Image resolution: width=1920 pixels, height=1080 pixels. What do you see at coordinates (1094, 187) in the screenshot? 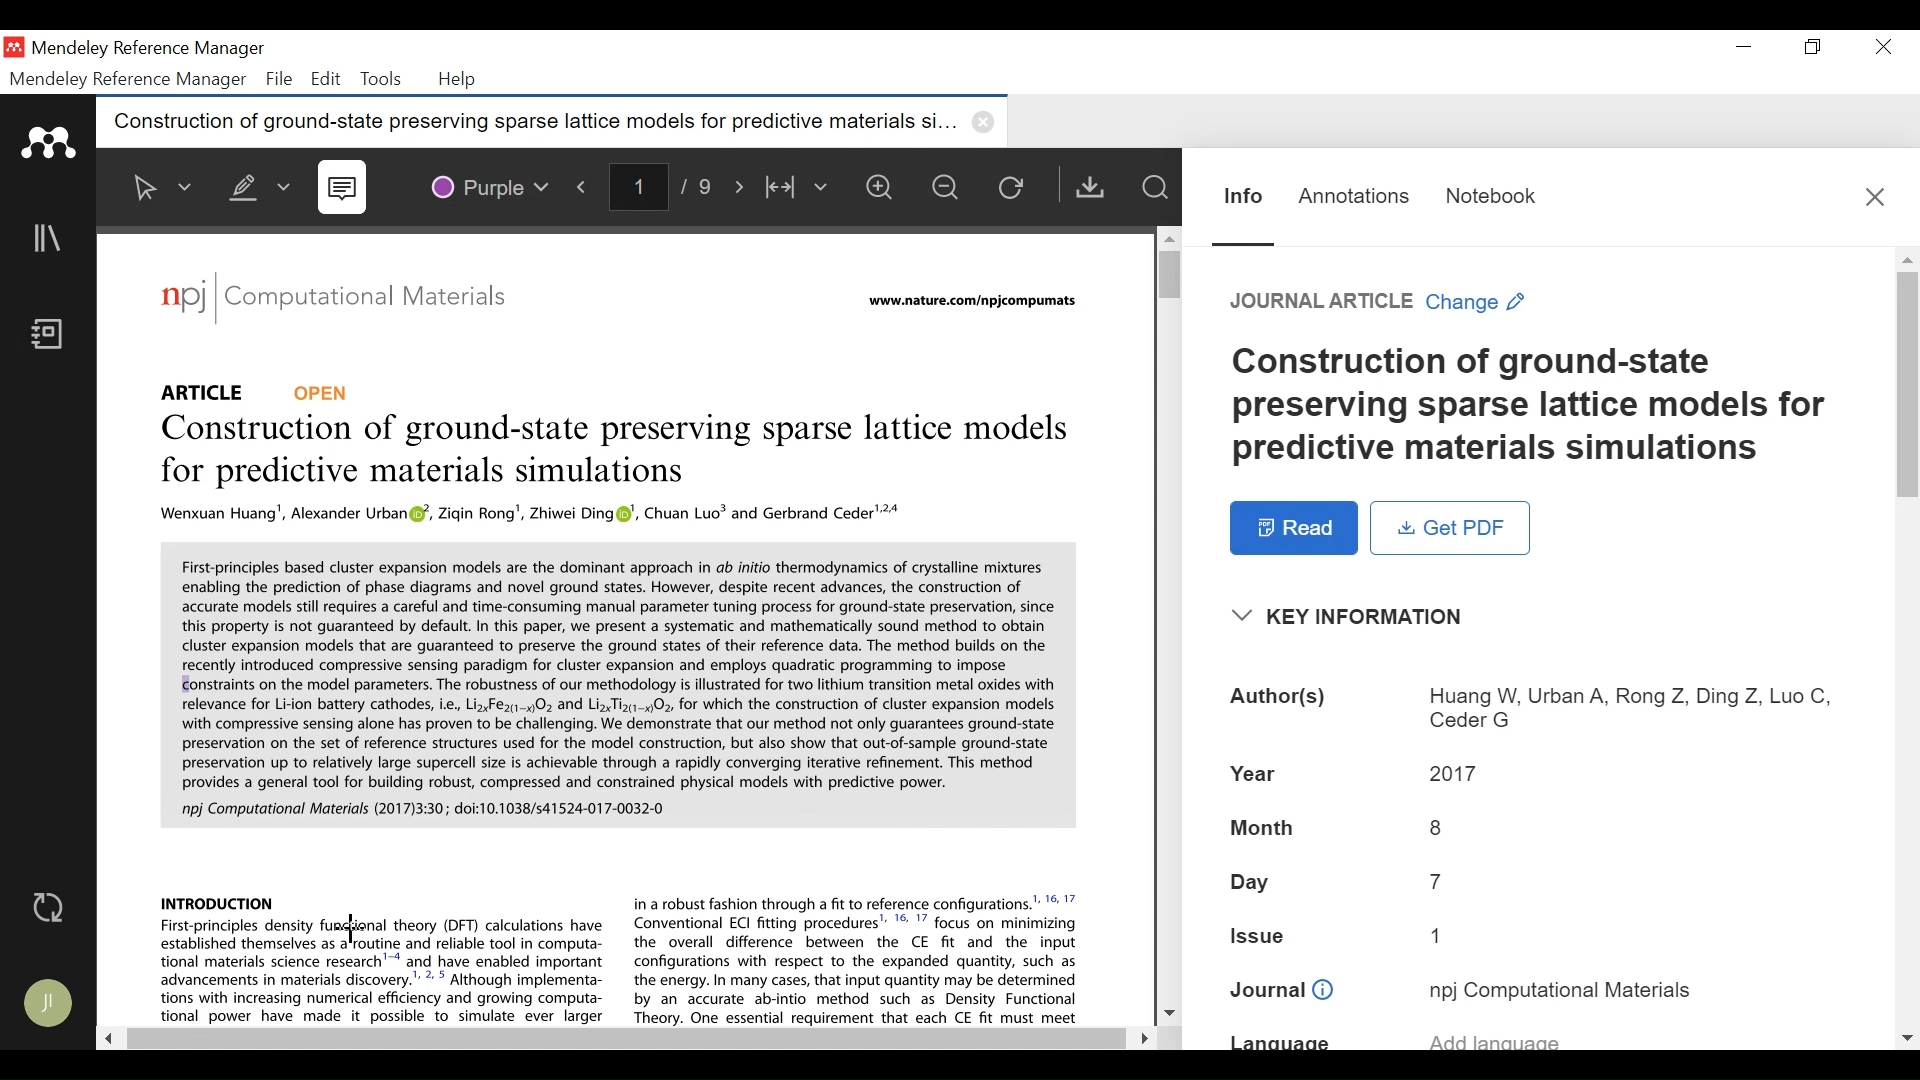
I see `Get PDF` at bounding box center [1094, 187].